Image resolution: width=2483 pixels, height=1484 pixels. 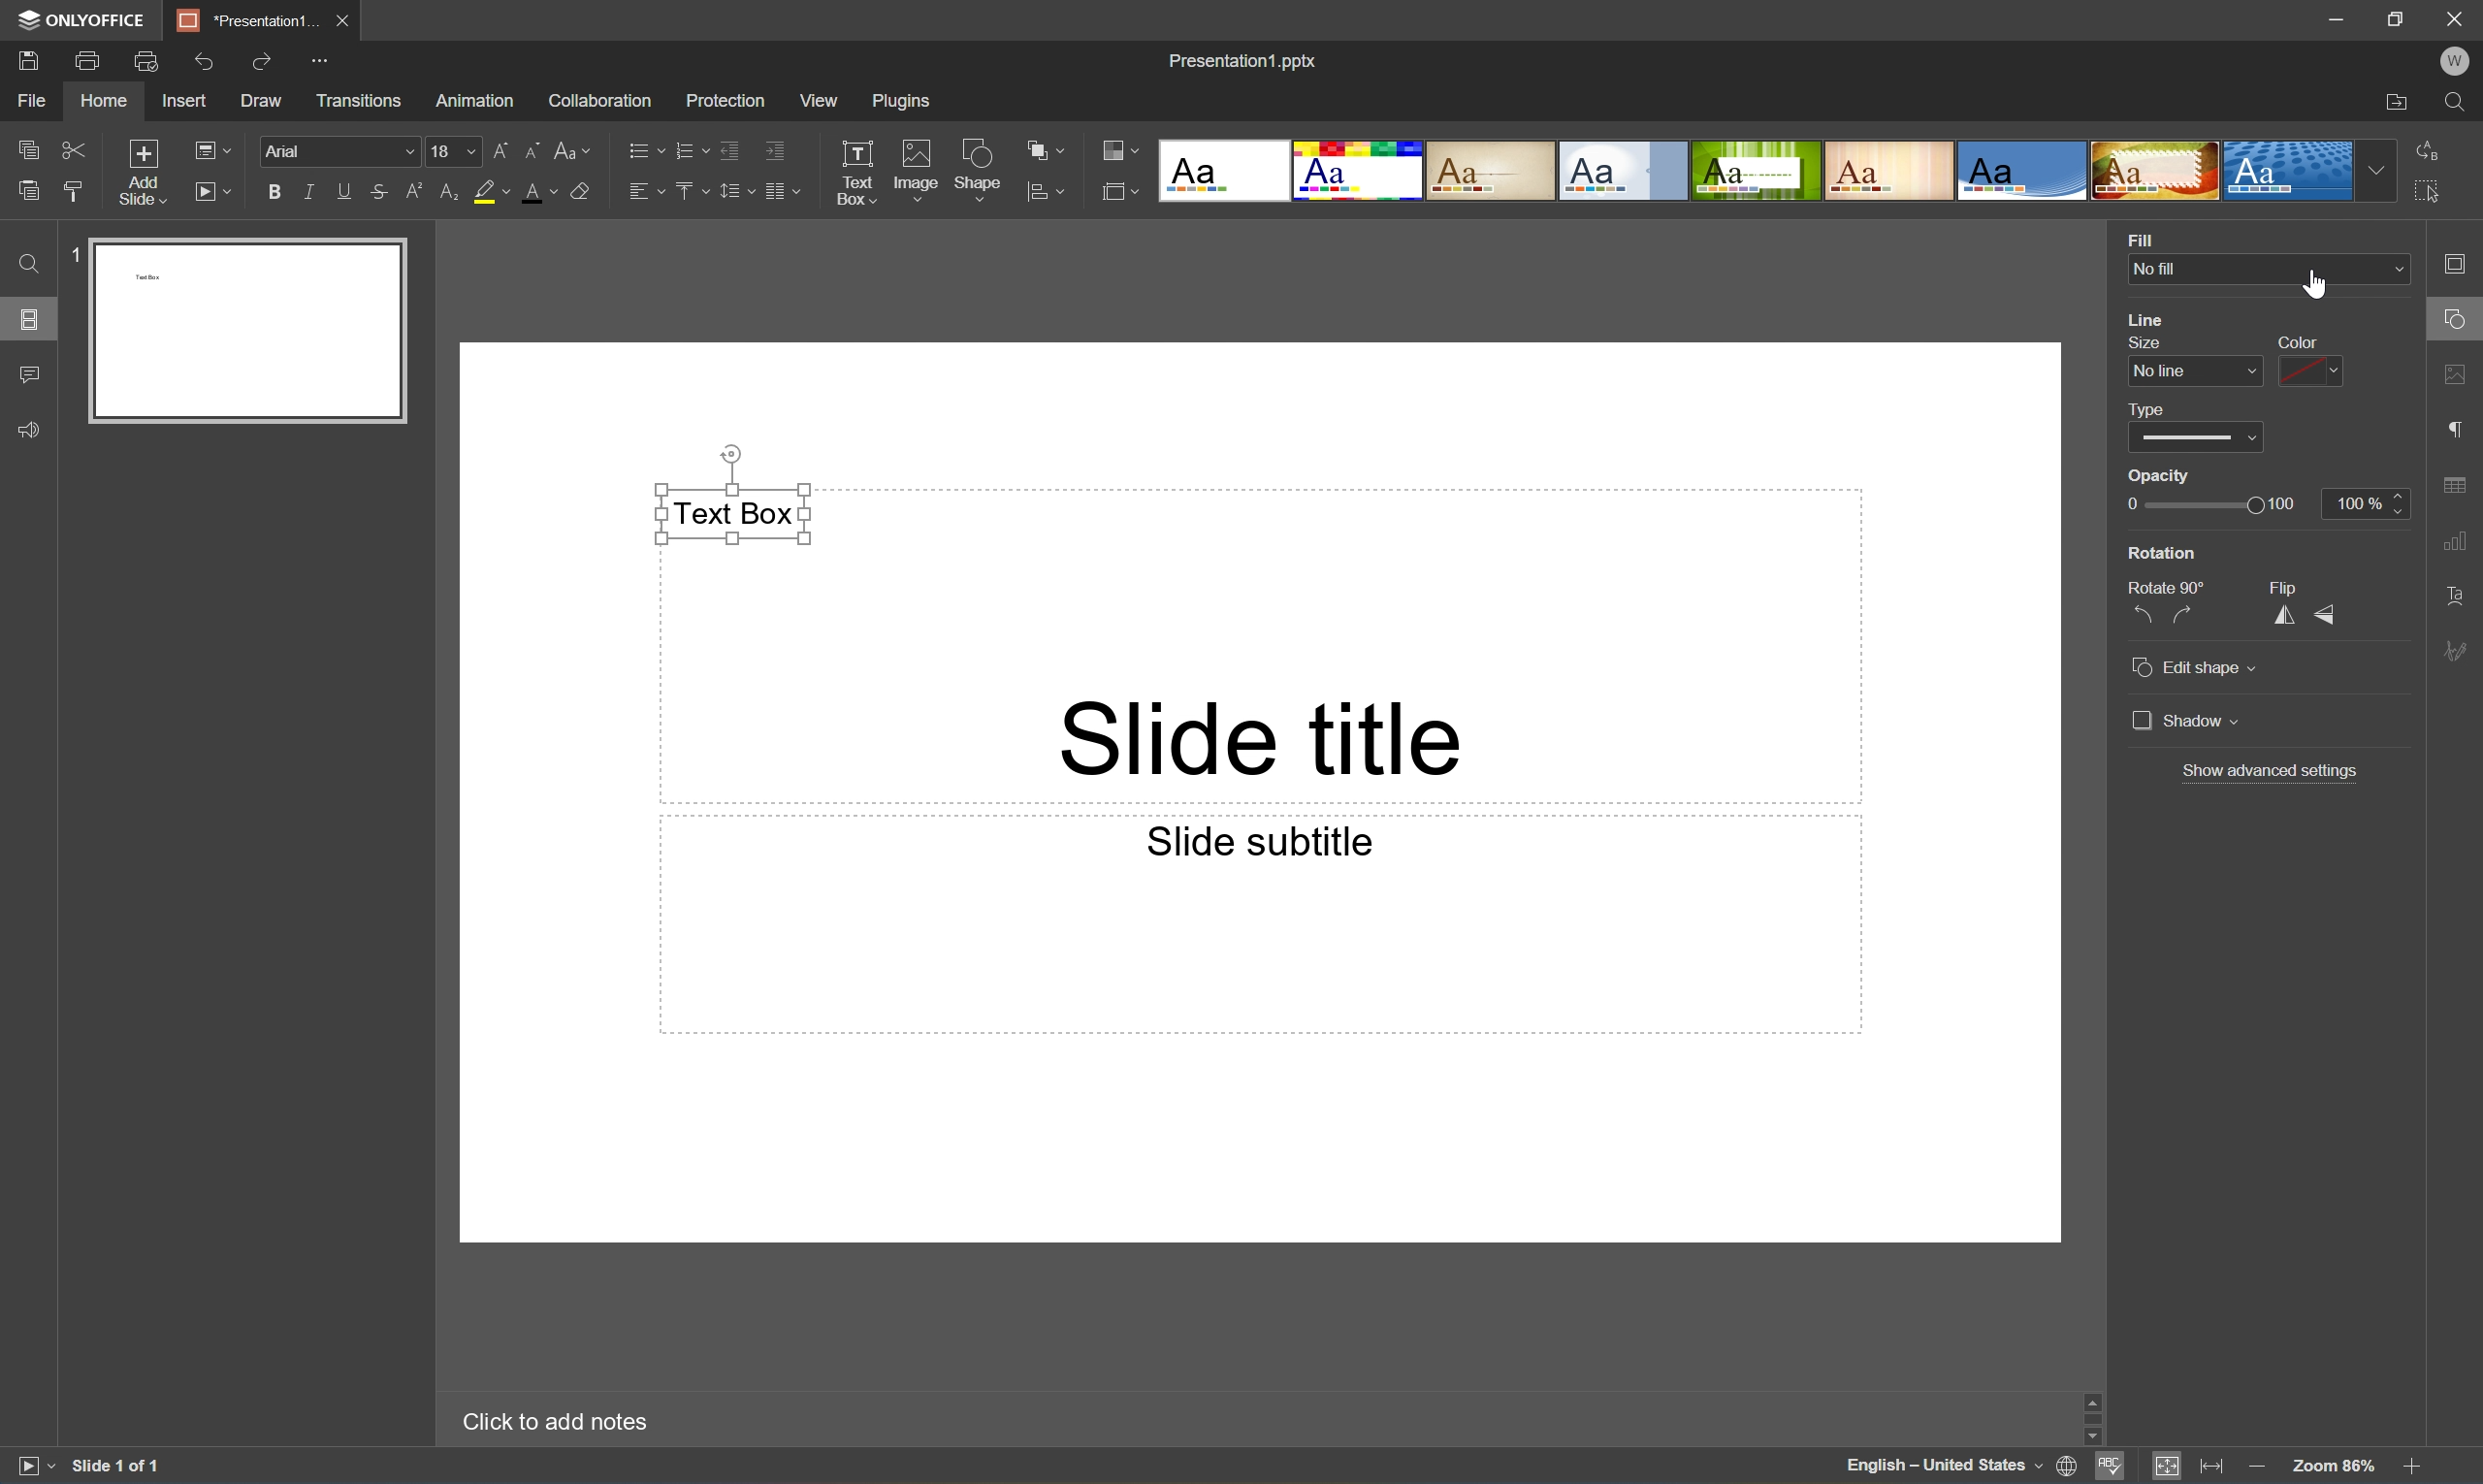 I want to click on Flip, so click(x=2286, y=586).